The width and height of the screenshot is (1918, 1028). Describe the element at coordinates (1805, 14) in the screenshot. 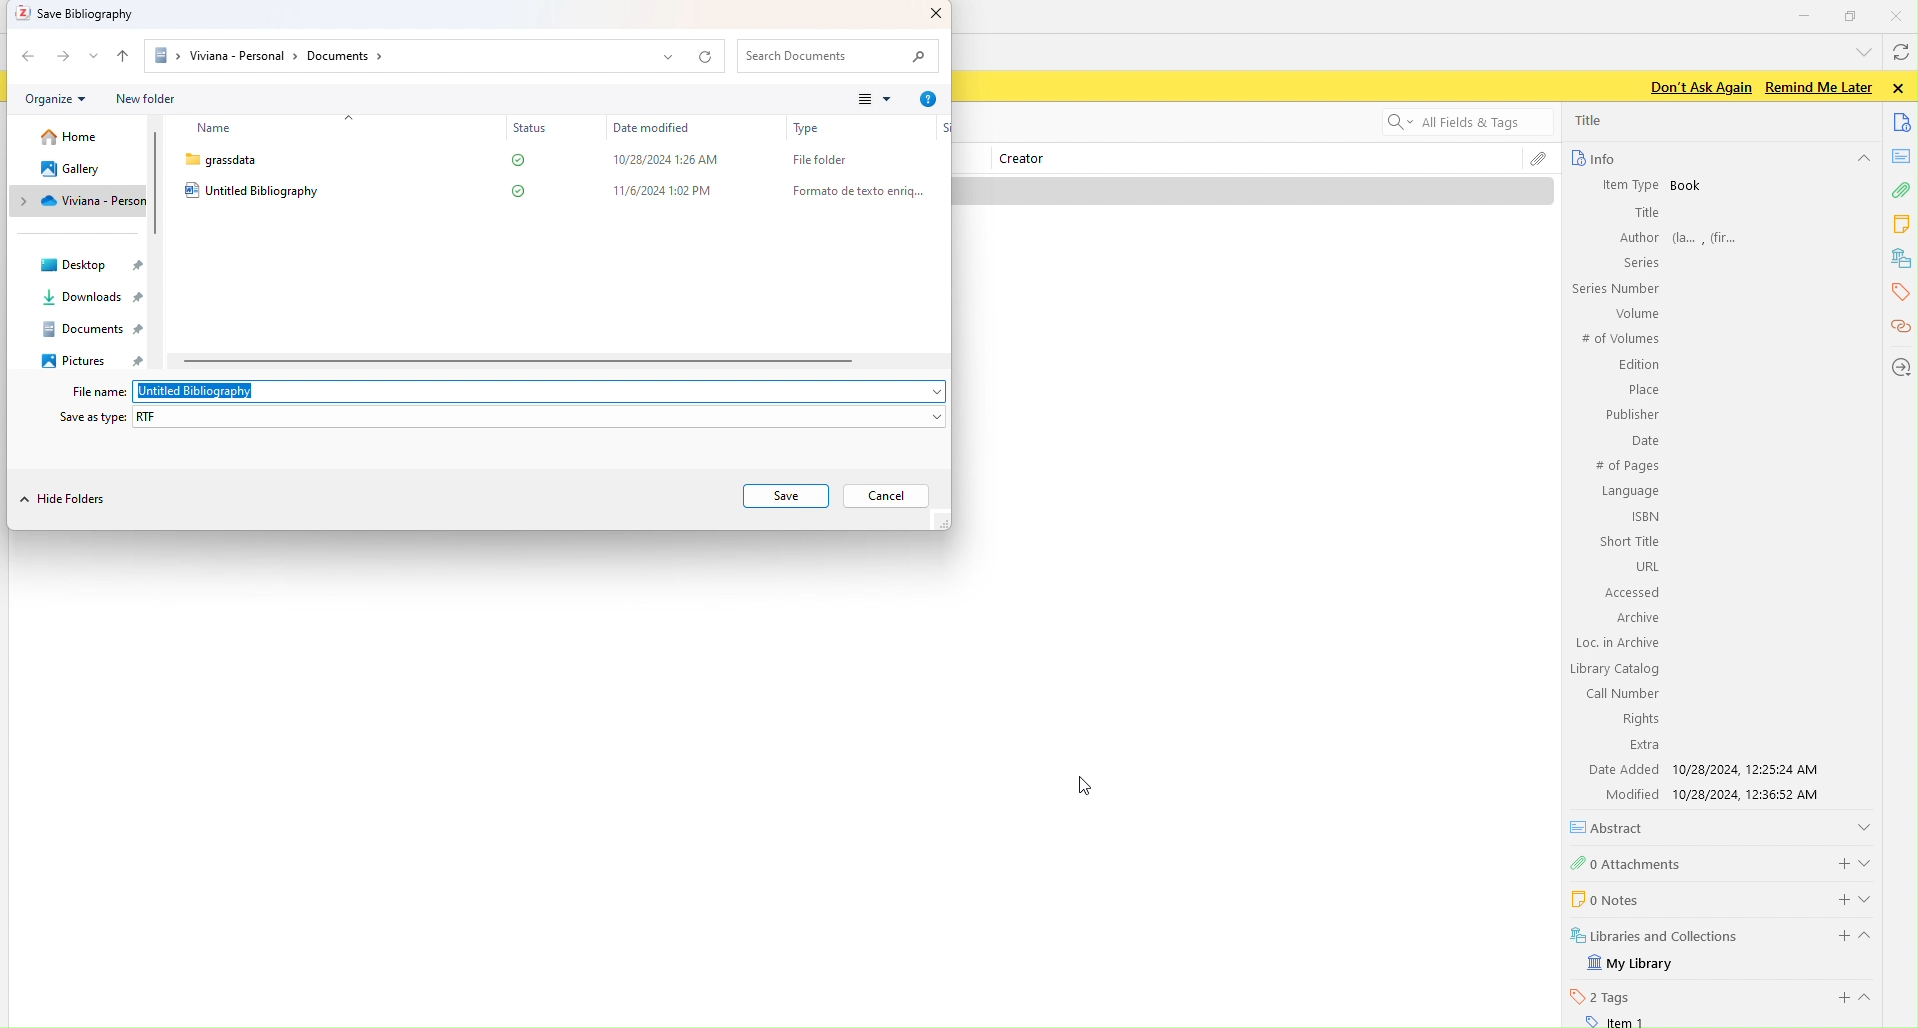

I see `Minimize` at that location.